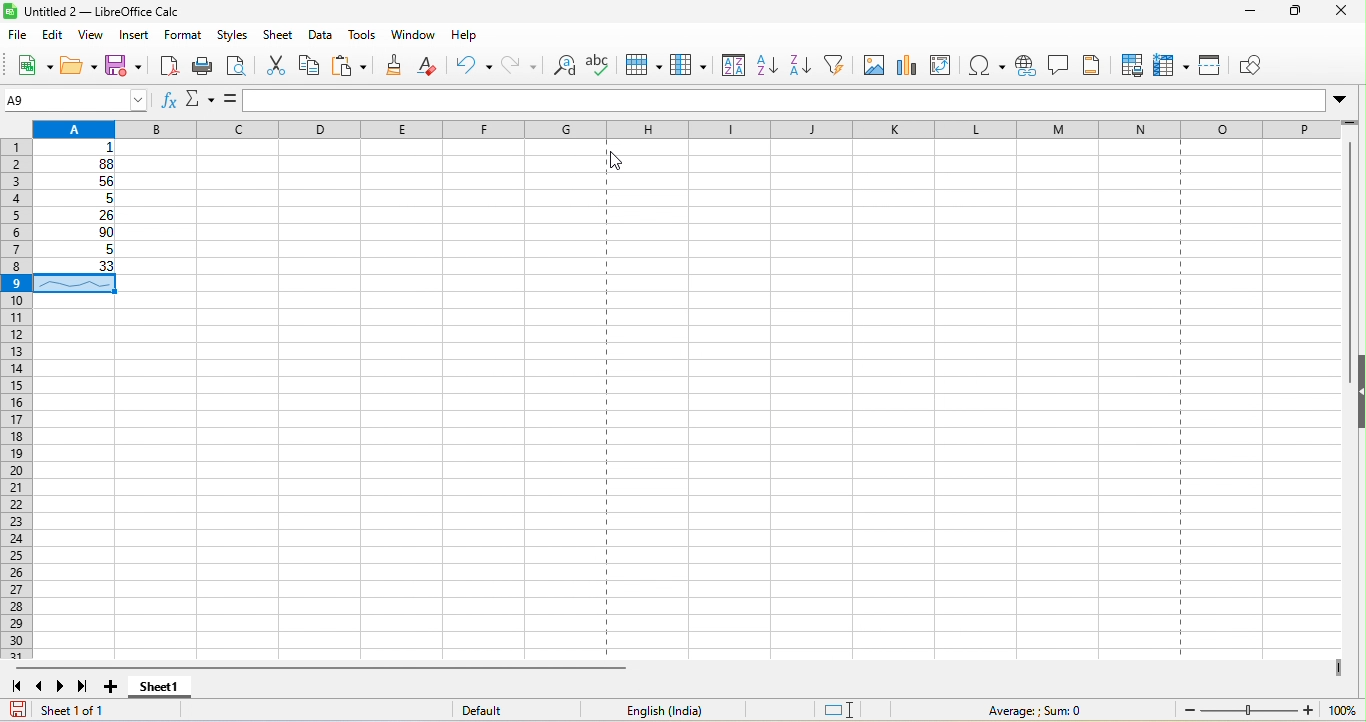  Describe the element at coordinates (1058, 65) in the screenshot. I see `comment` at that location.